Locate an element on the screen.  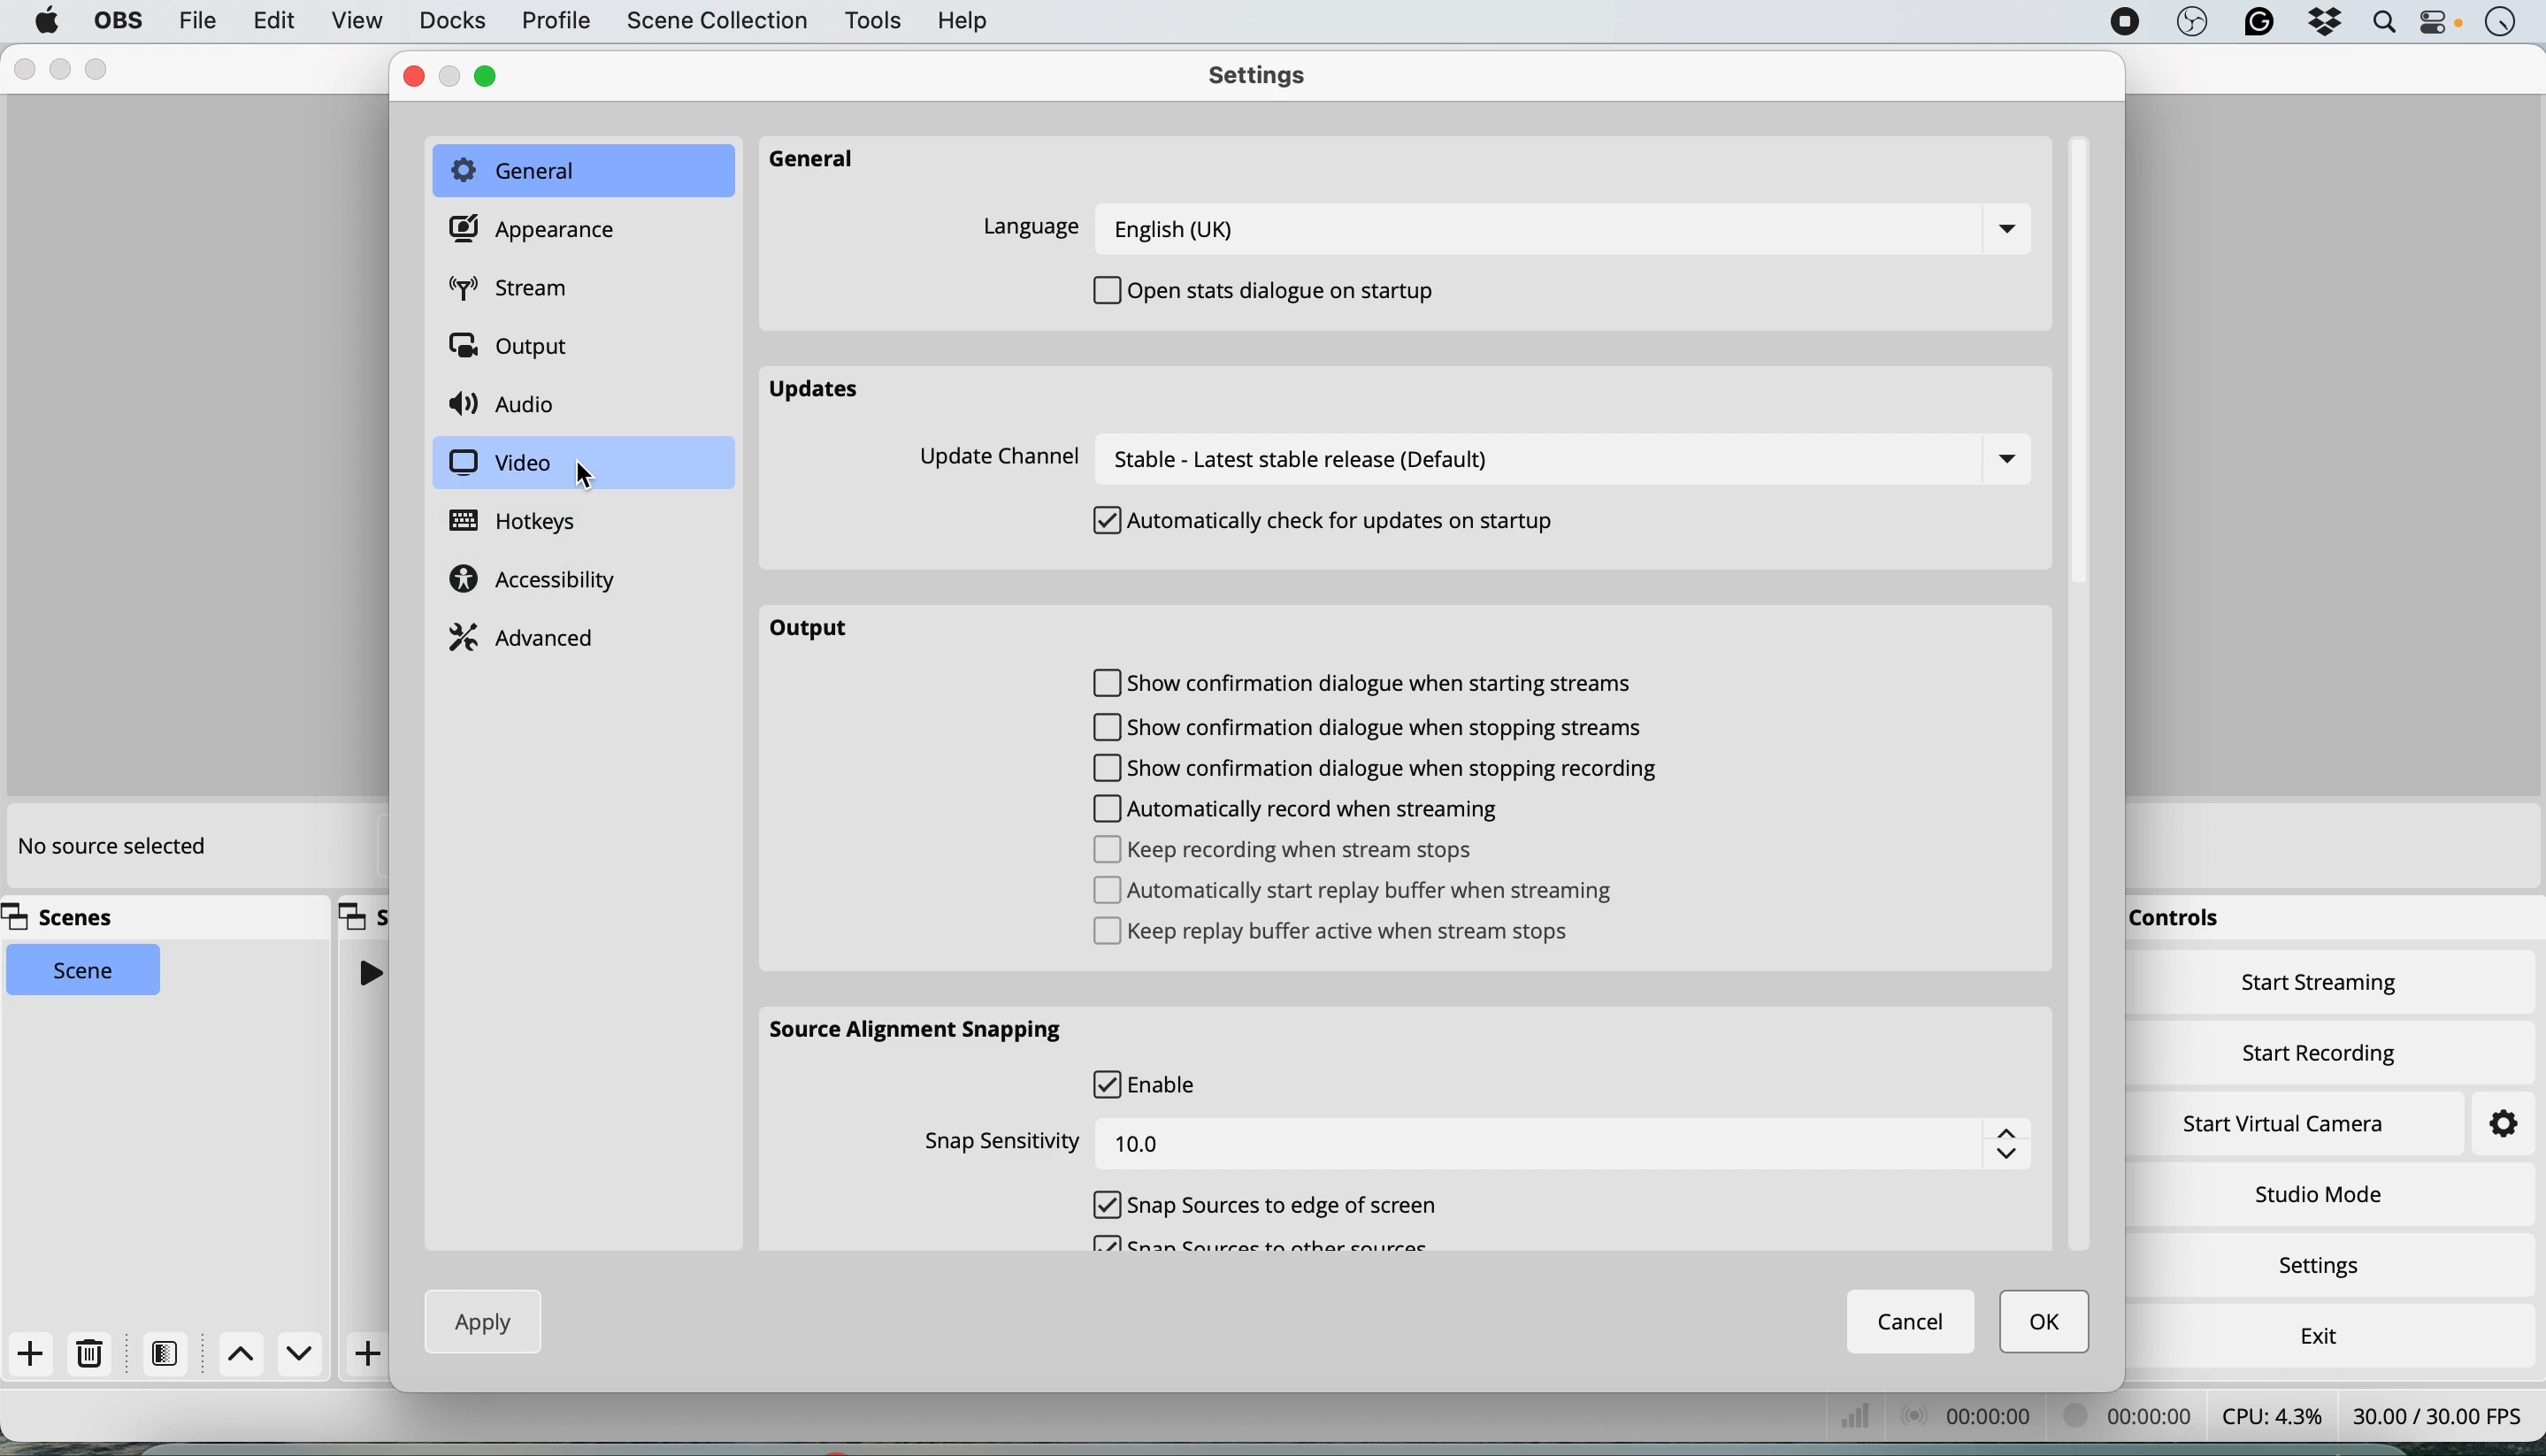
maximise is located at coordinates (497, 76).